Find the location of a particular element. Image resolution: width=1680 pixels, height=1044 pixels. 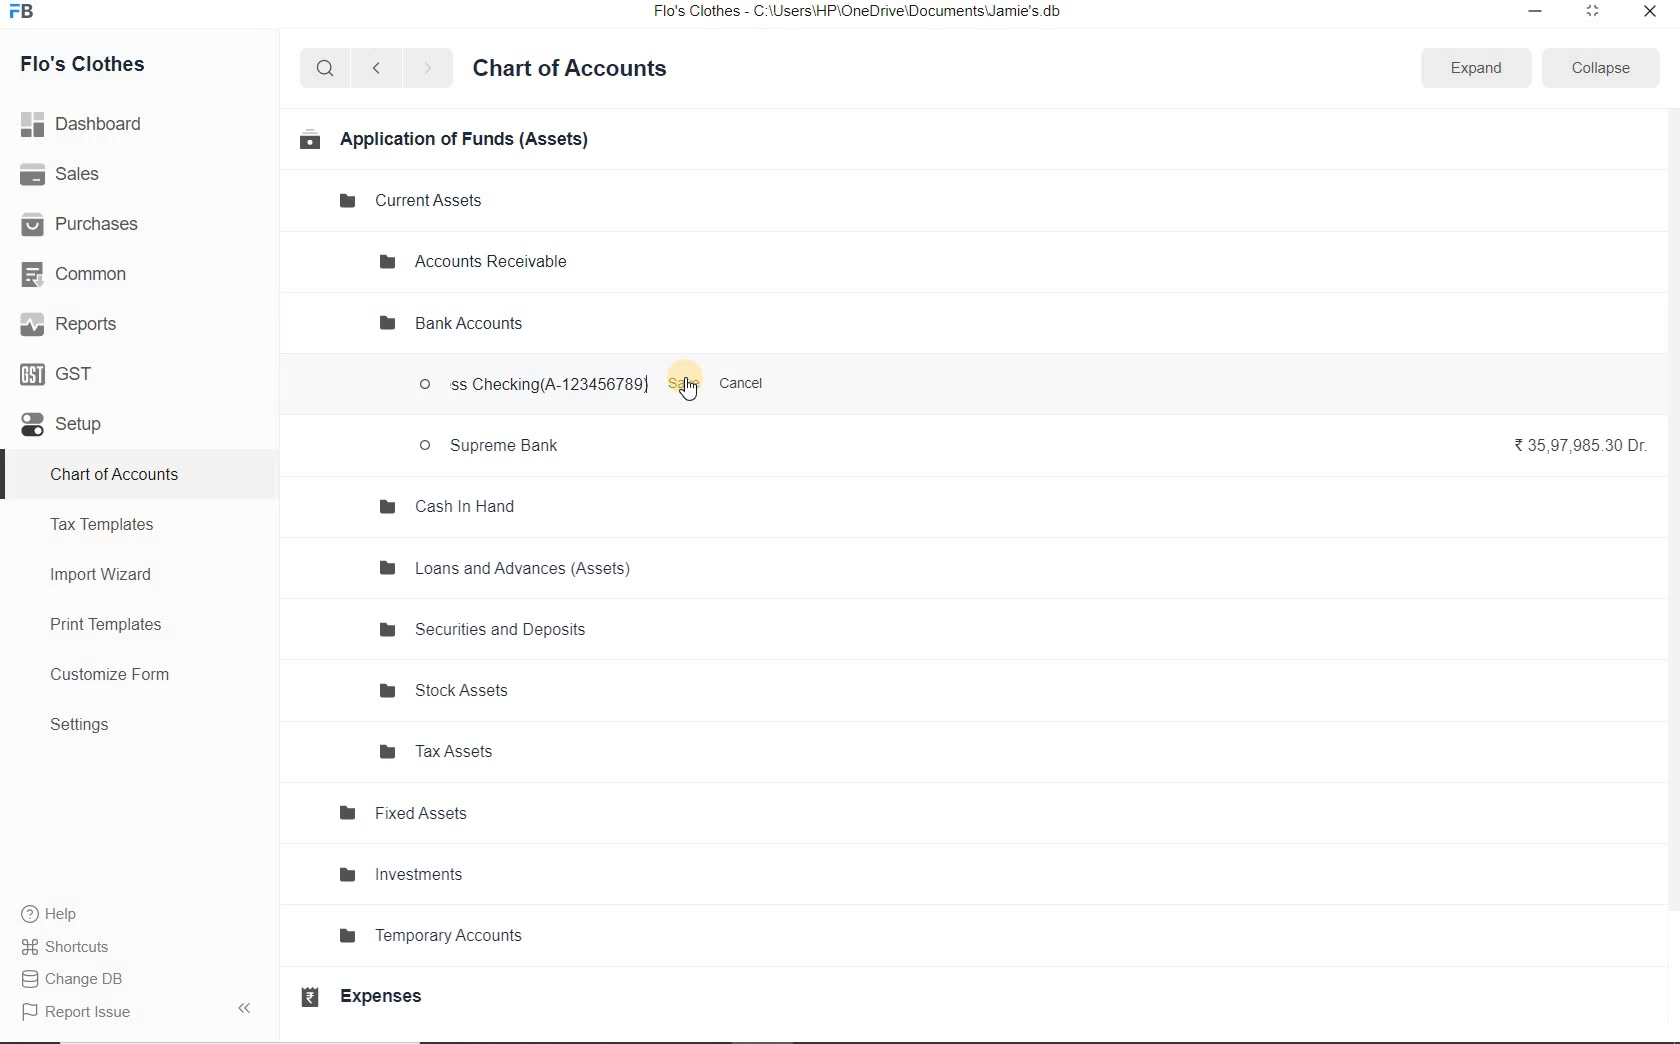

Change DB is located at coordinates (74, 977).